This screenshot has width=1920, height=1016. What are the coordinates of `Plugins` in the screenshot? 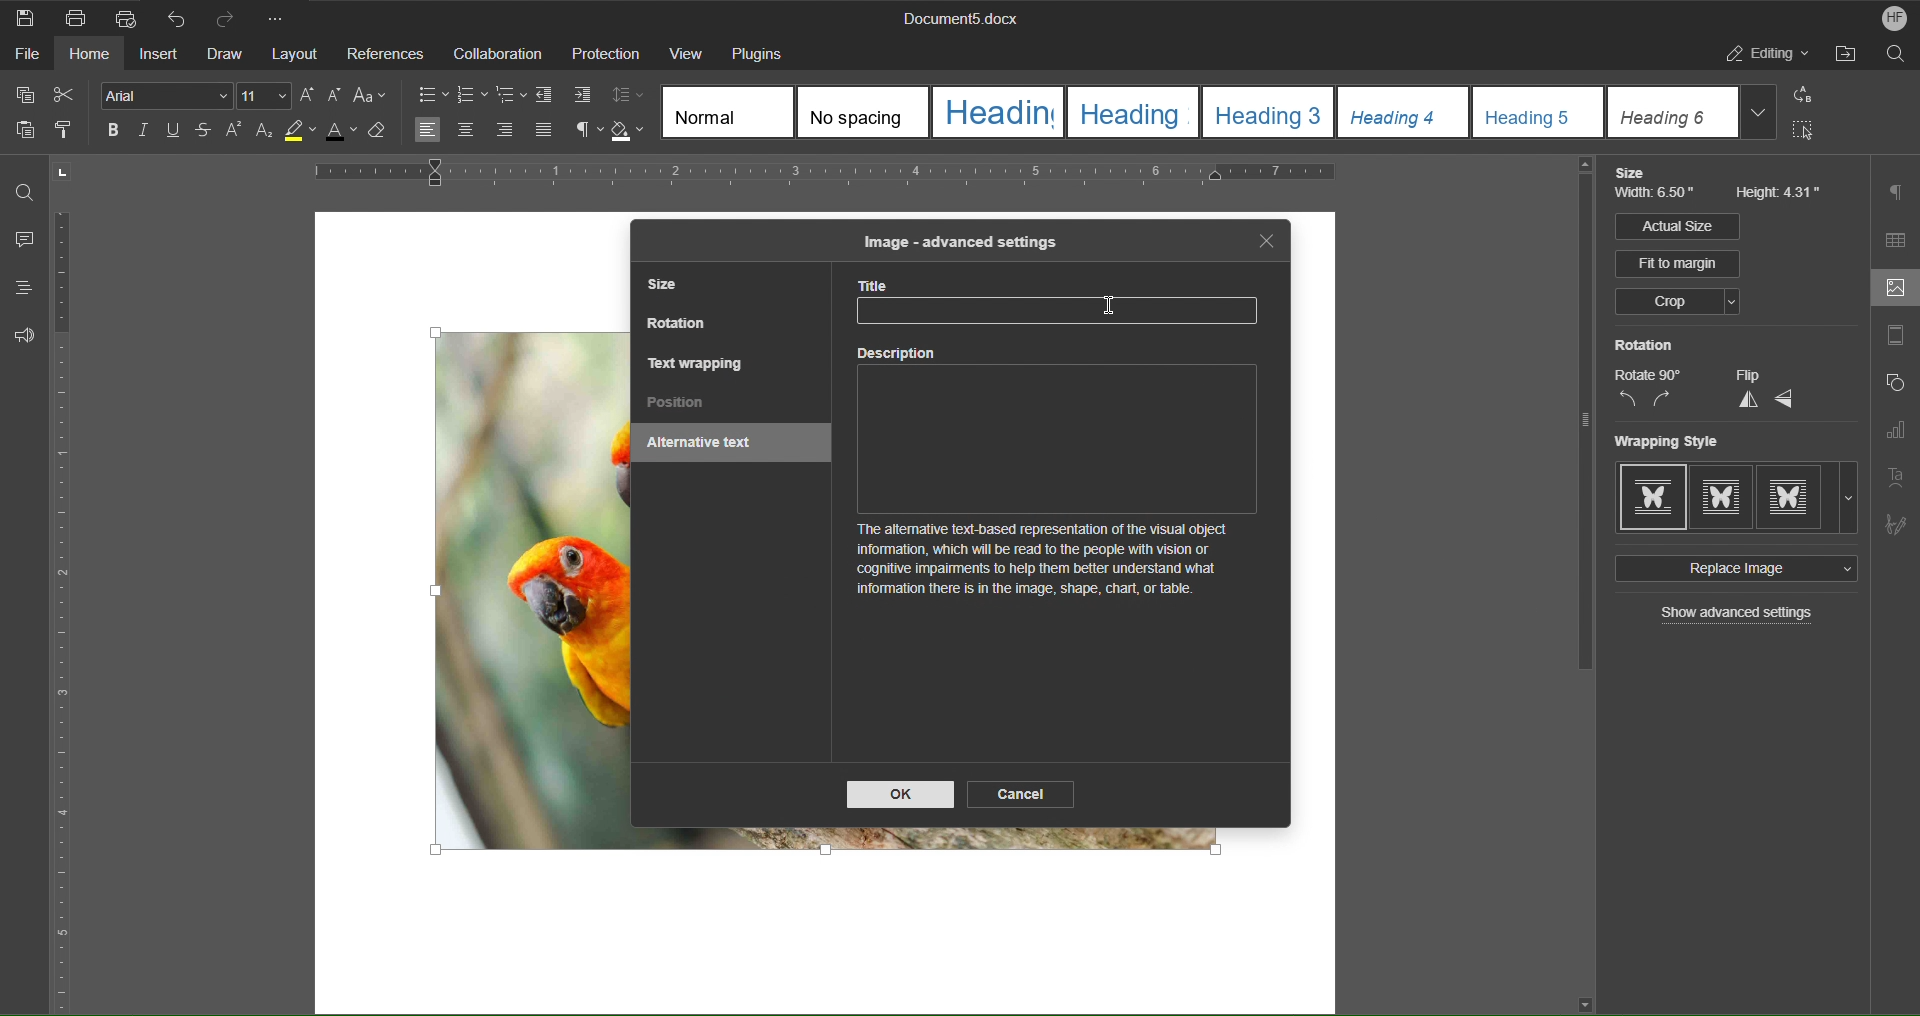 It's located at (764, 52).